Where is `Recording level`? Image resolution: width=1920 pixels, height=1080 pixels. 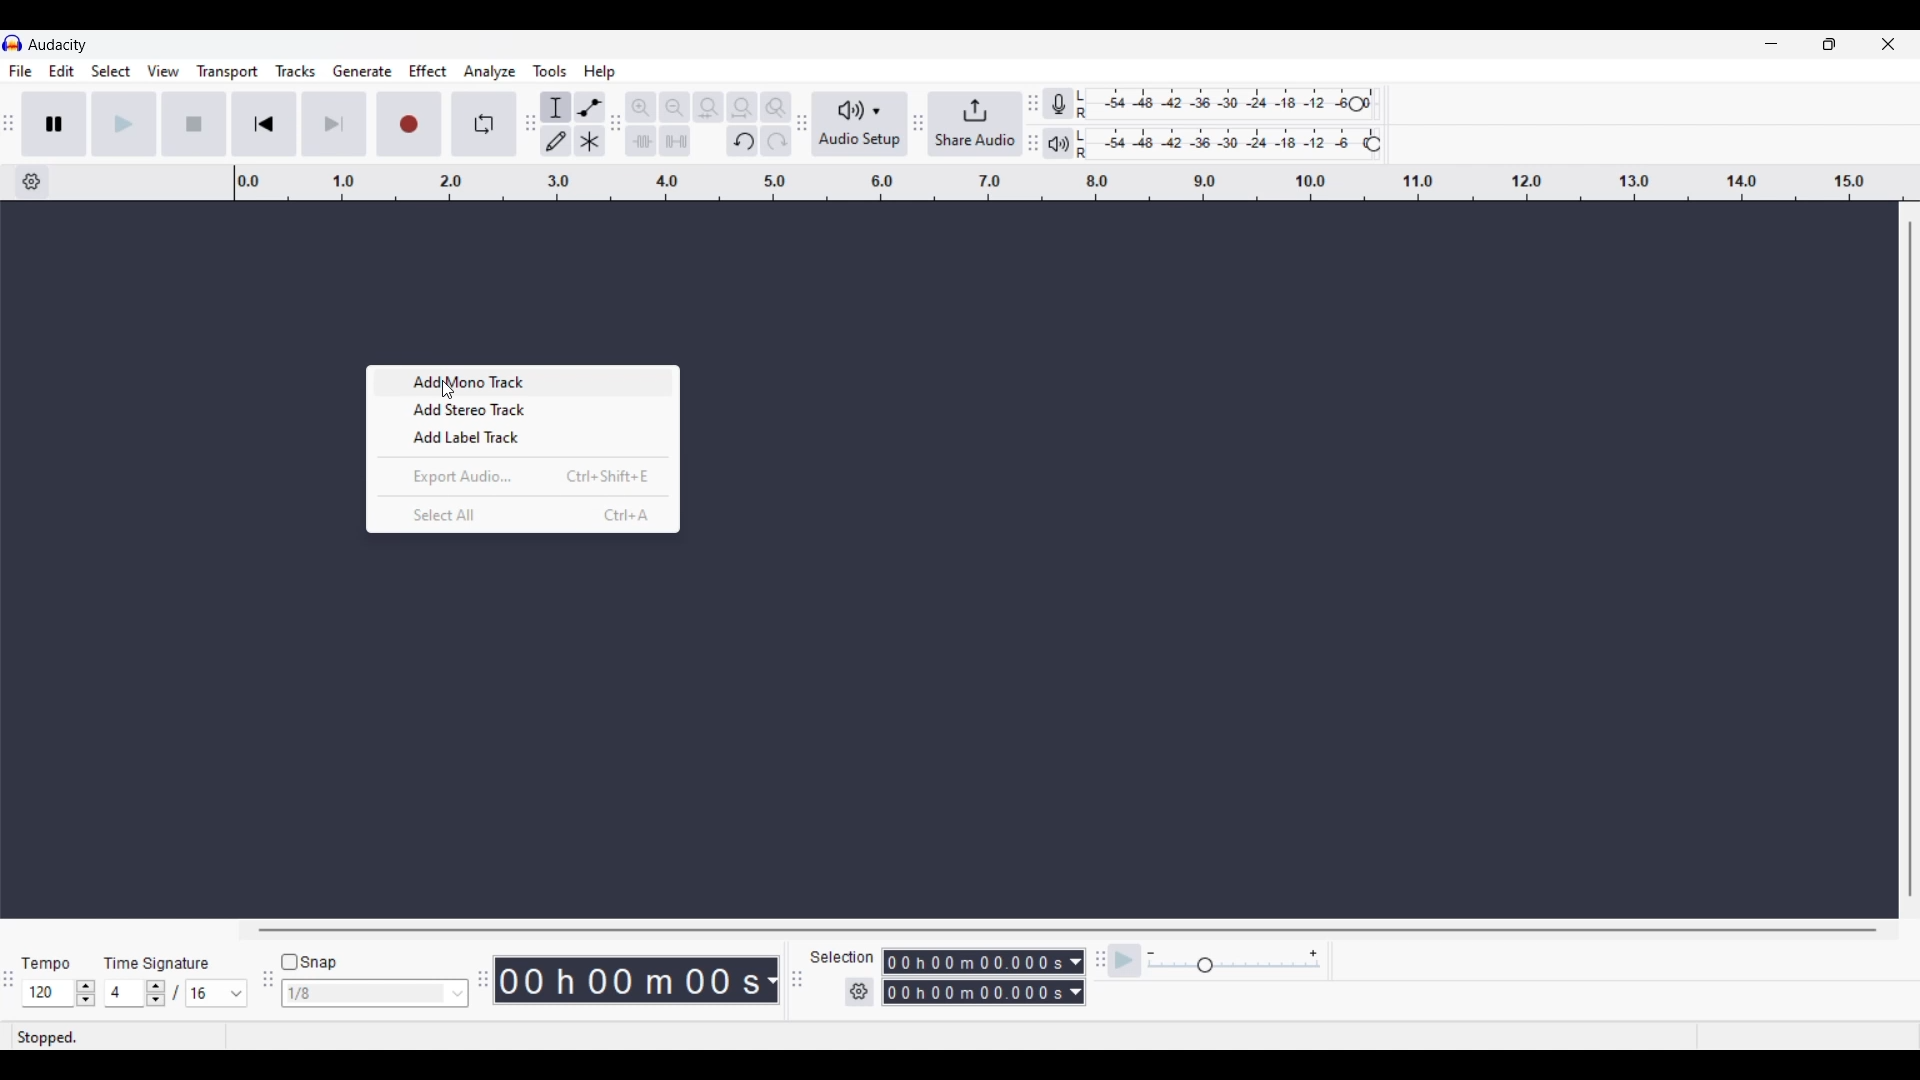
Recording level is located at coordinates (1216, 105).